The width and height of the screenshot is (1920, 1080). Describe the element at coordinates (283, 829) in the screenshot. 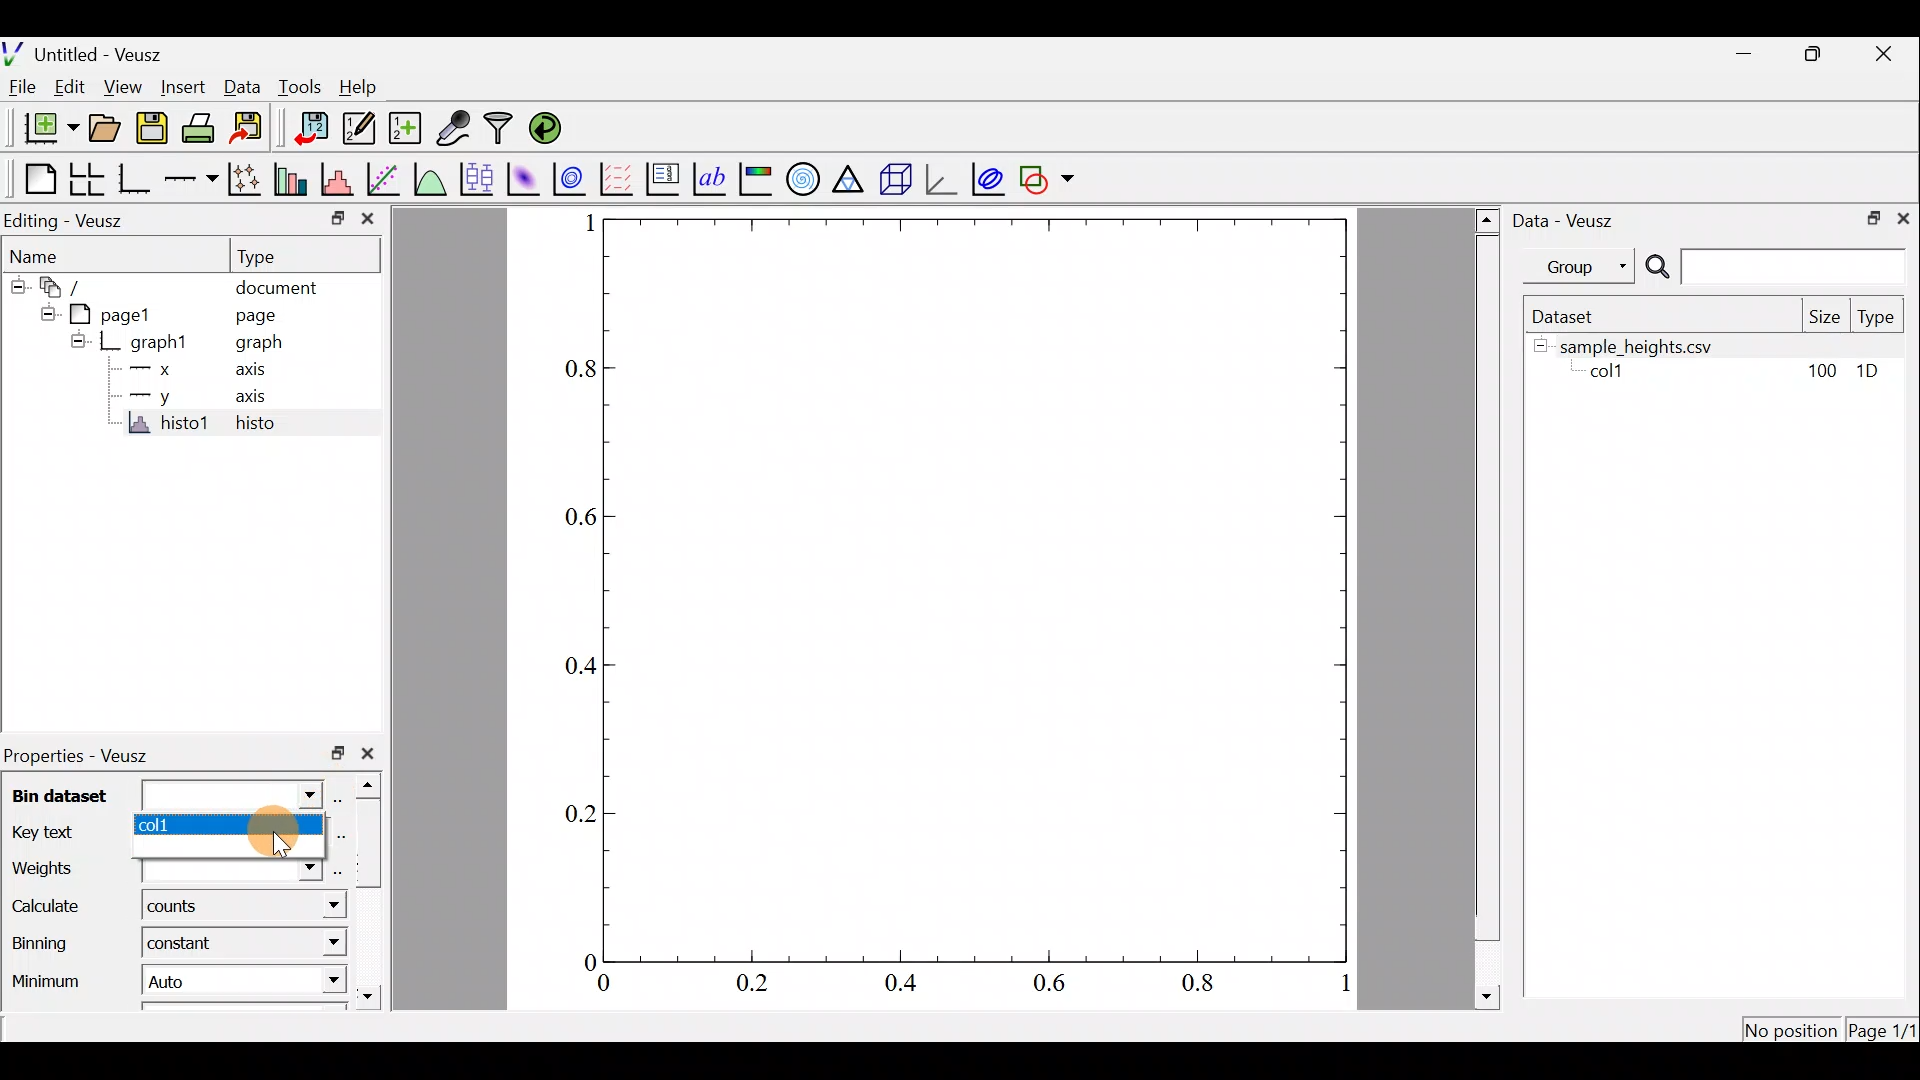

I see `Cursor` at that location.